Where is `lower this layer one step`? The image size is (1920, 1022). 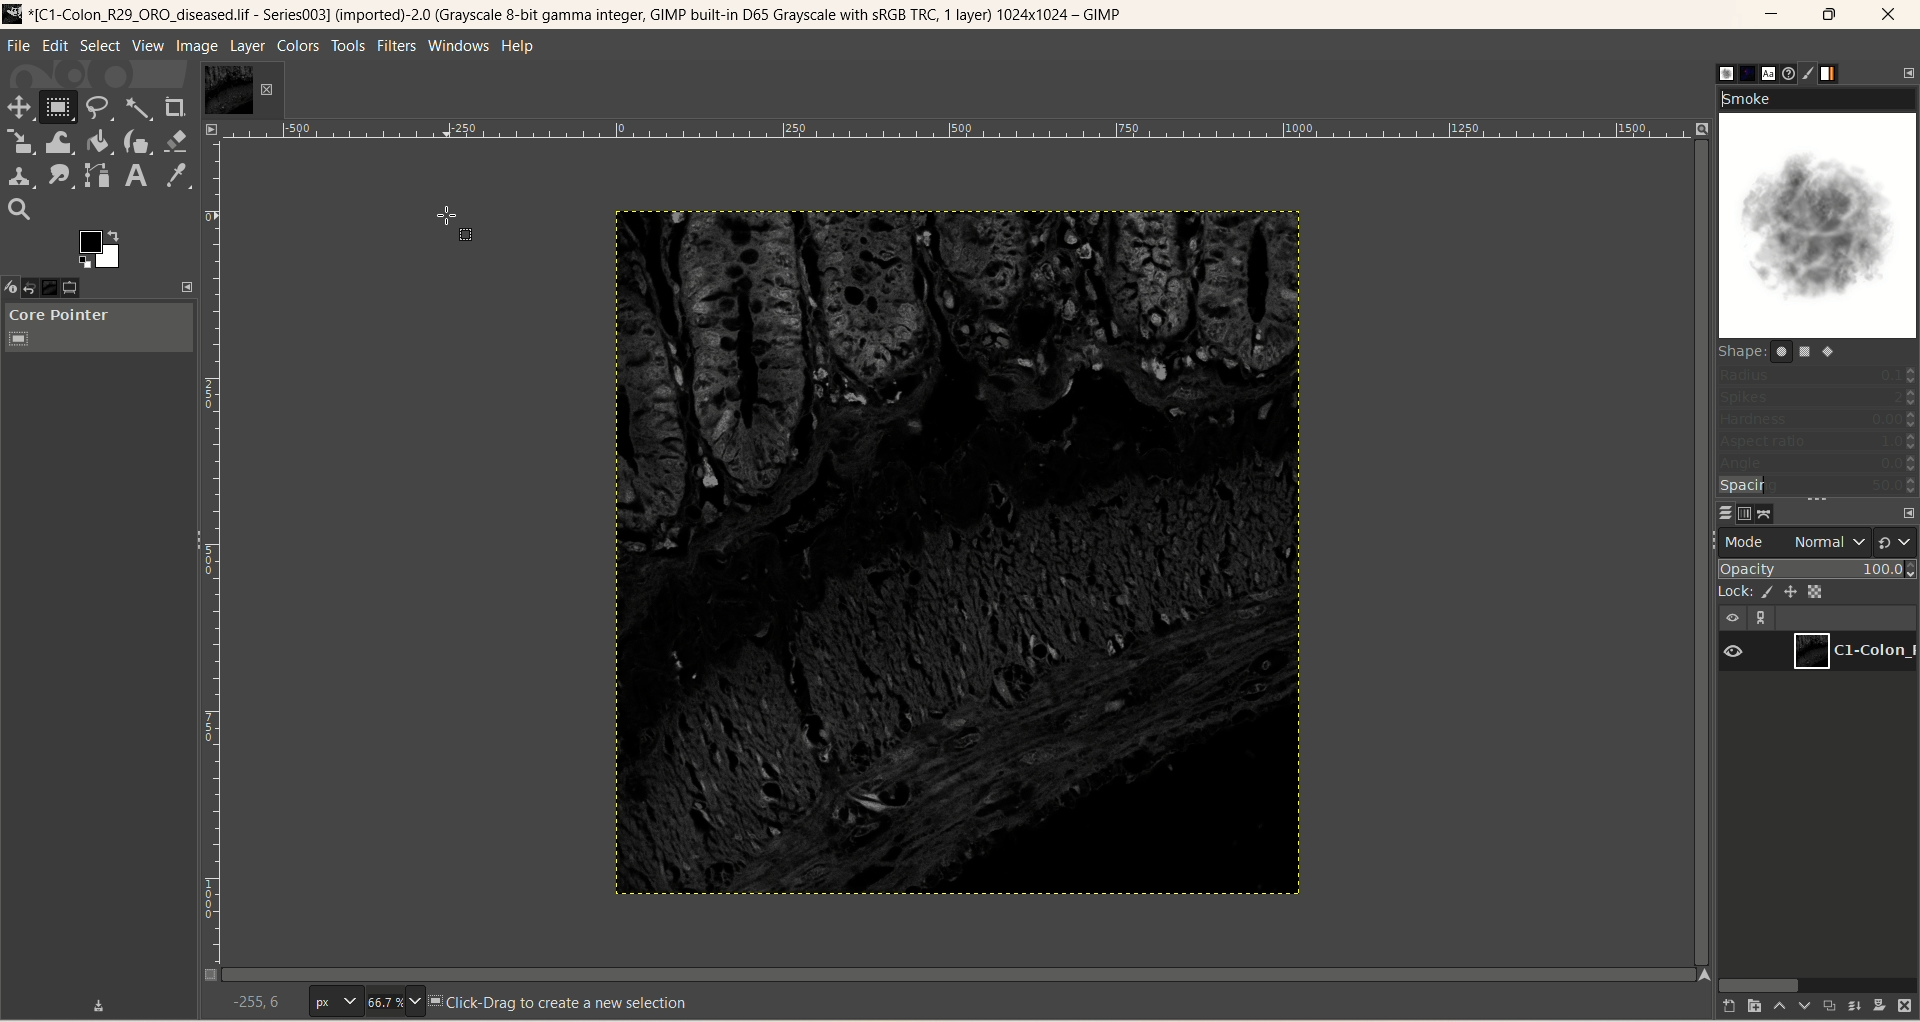
lower this layer one step is located at coordinates (1804, 1008).